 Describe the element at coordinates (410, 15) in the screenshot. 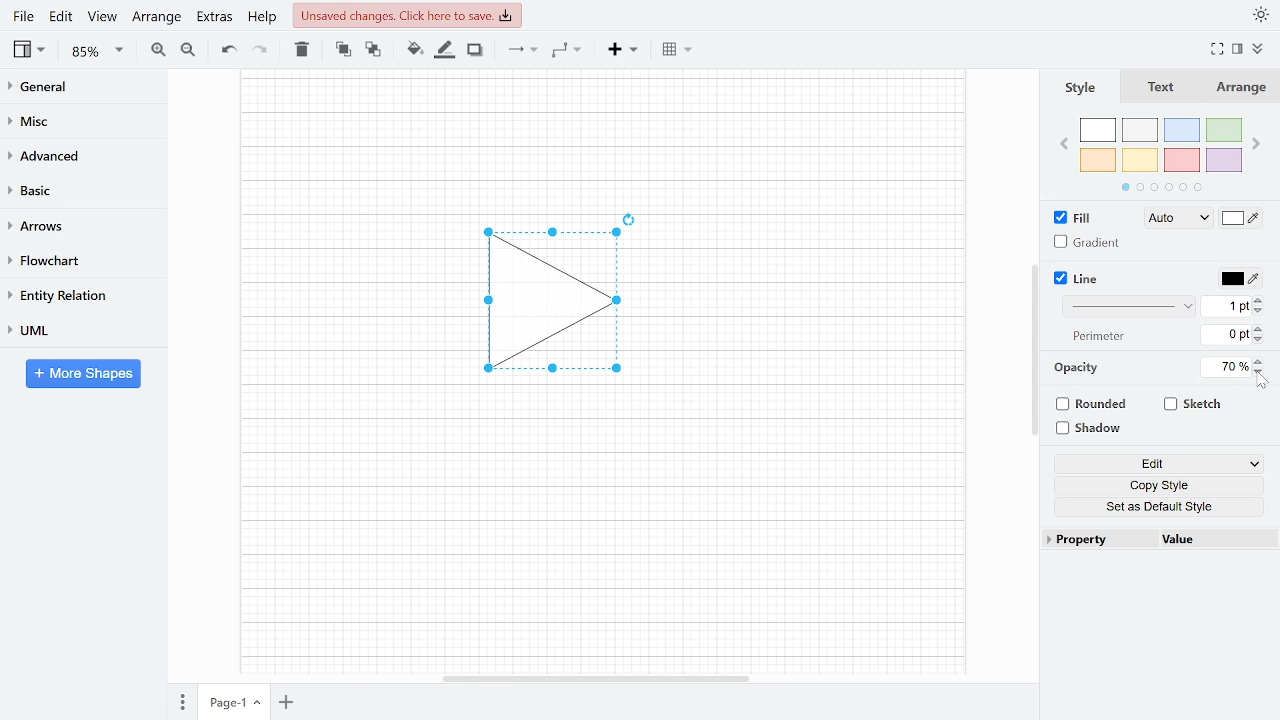

I see `Unsaved changes. Click here to save` at that location.